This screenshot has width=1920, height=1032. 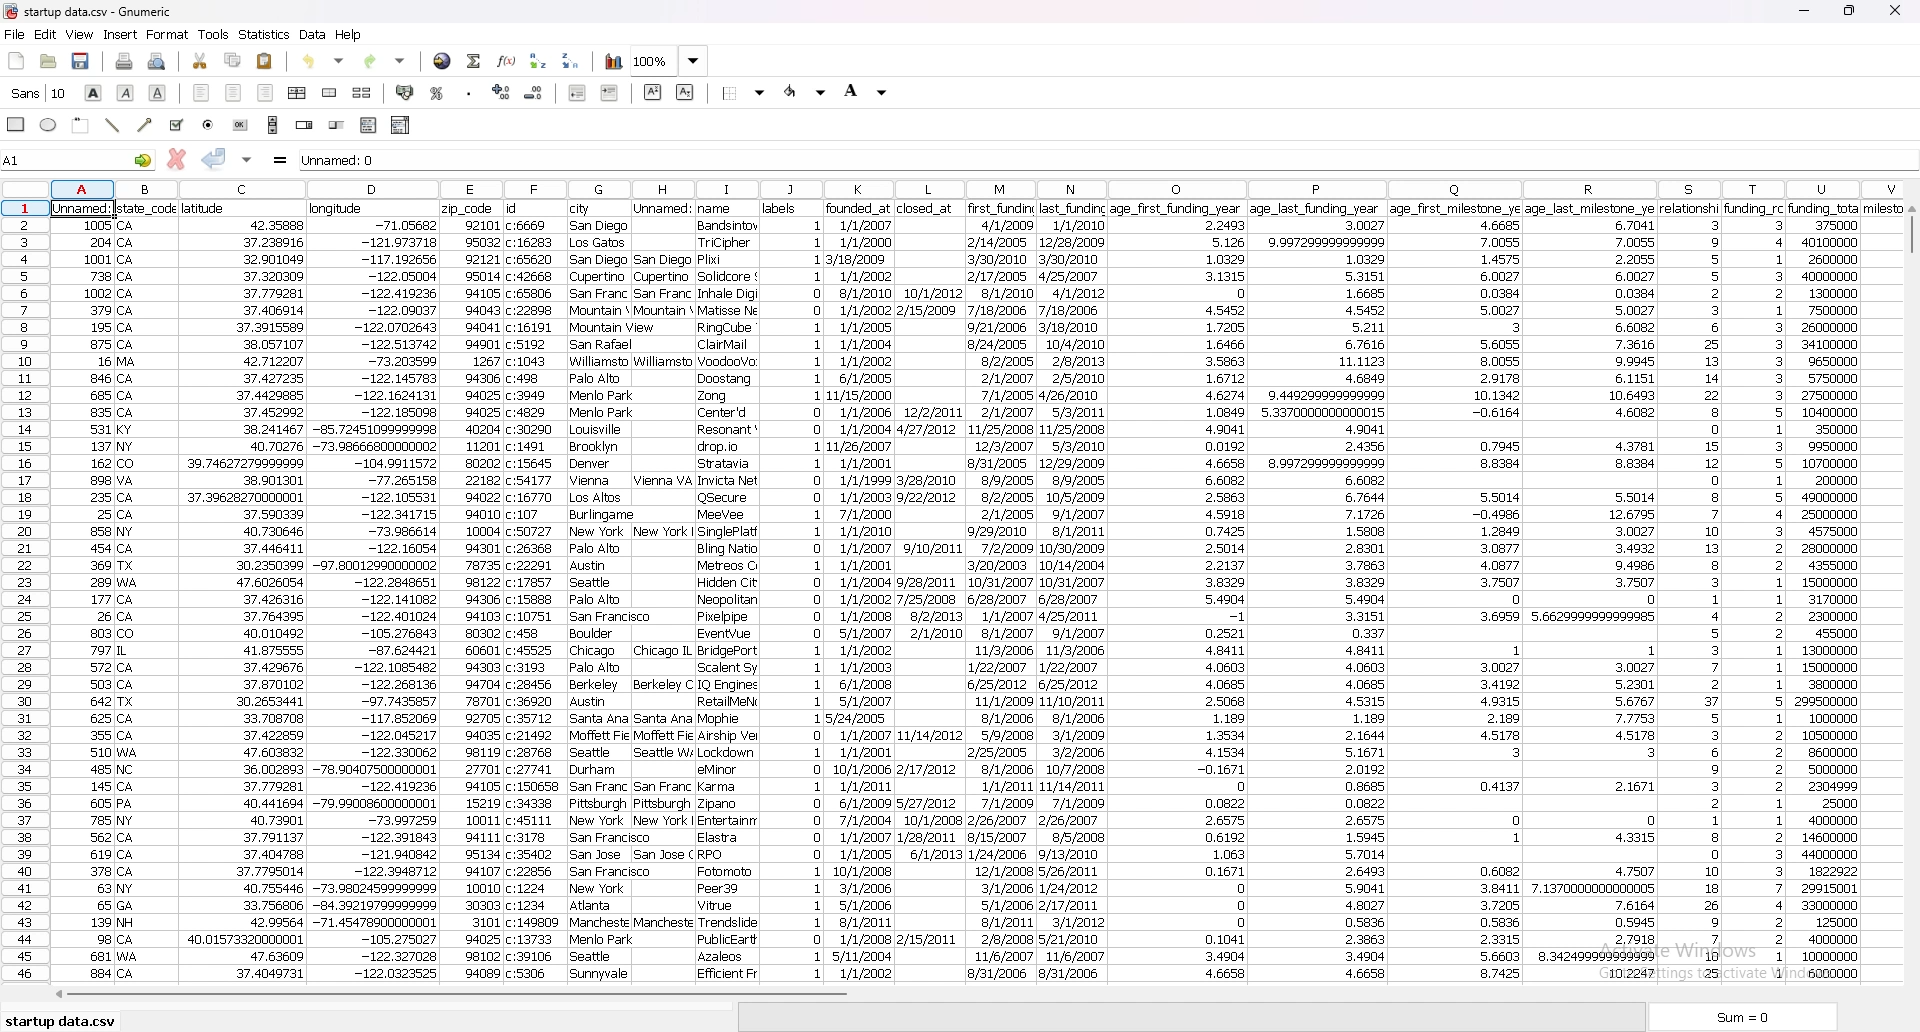 I want to click on merge cell, so click(x=332, y=93).